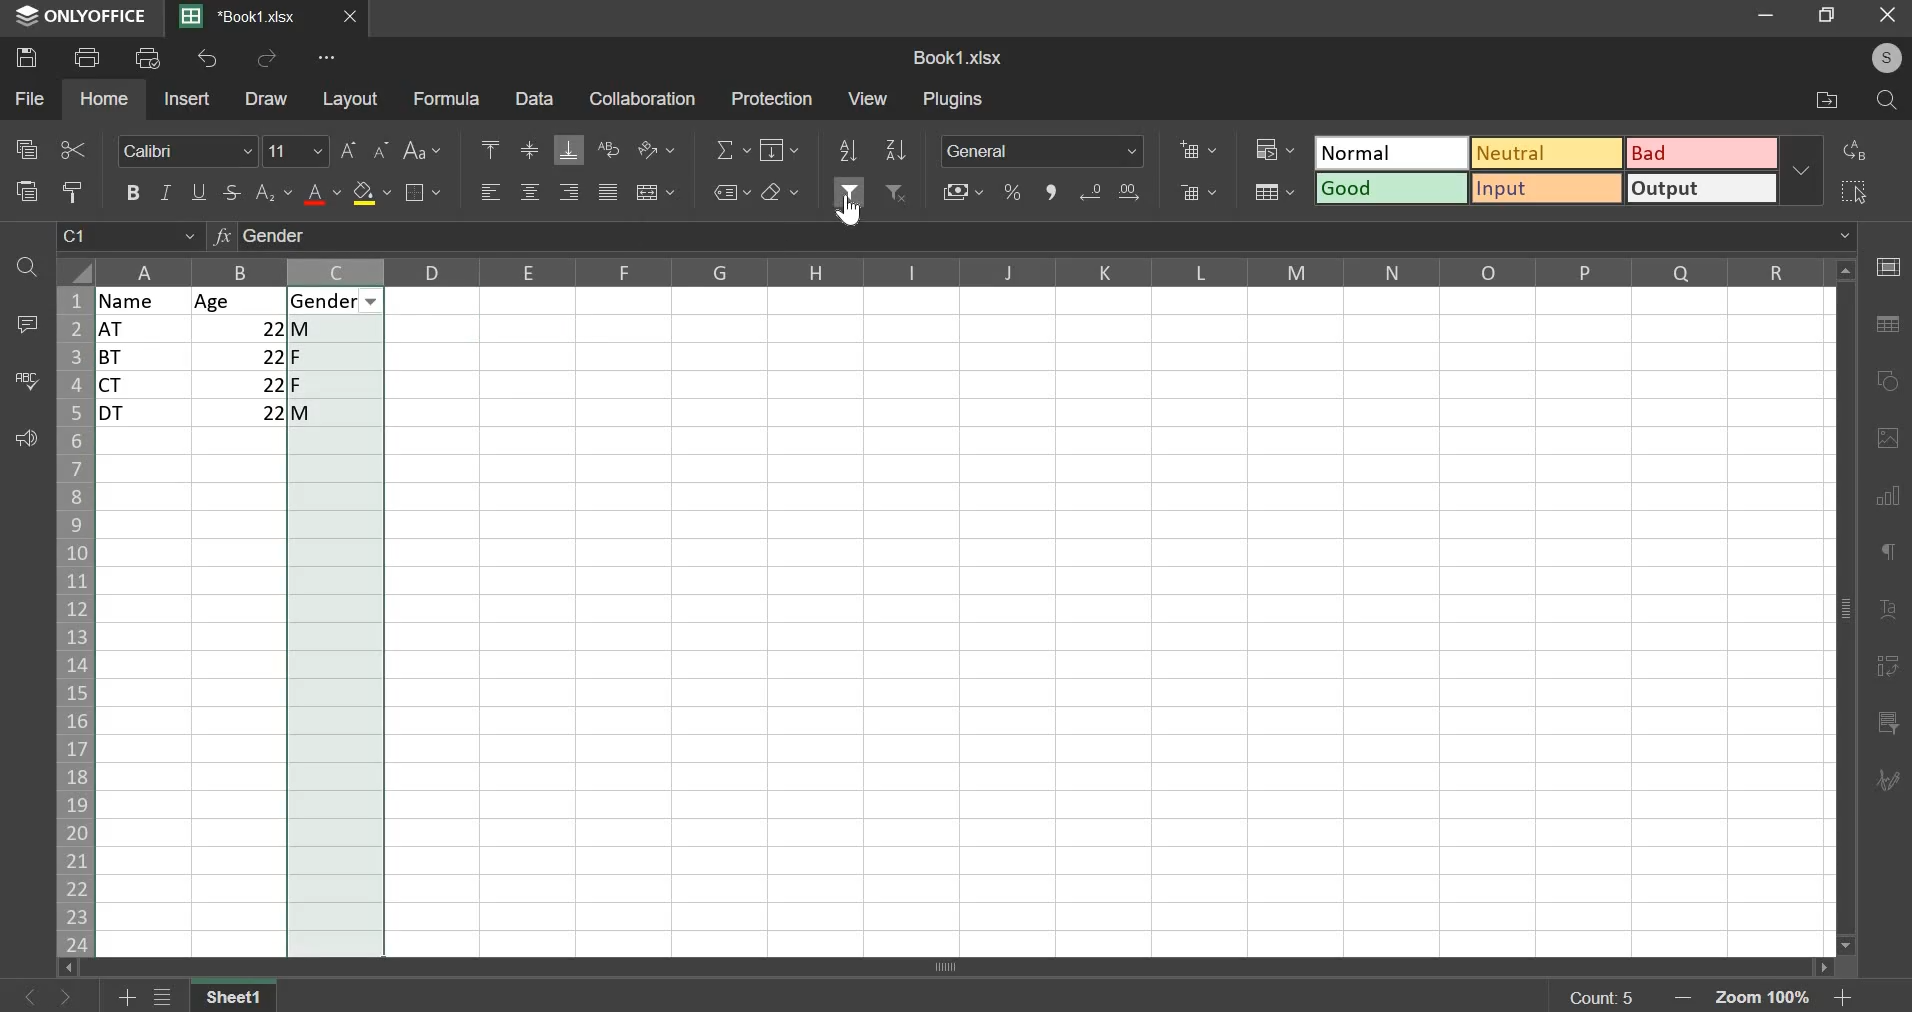 Image resolution: width=1912 pixels, height=1012 pixels. I want to click on columns, so click(965, 270).